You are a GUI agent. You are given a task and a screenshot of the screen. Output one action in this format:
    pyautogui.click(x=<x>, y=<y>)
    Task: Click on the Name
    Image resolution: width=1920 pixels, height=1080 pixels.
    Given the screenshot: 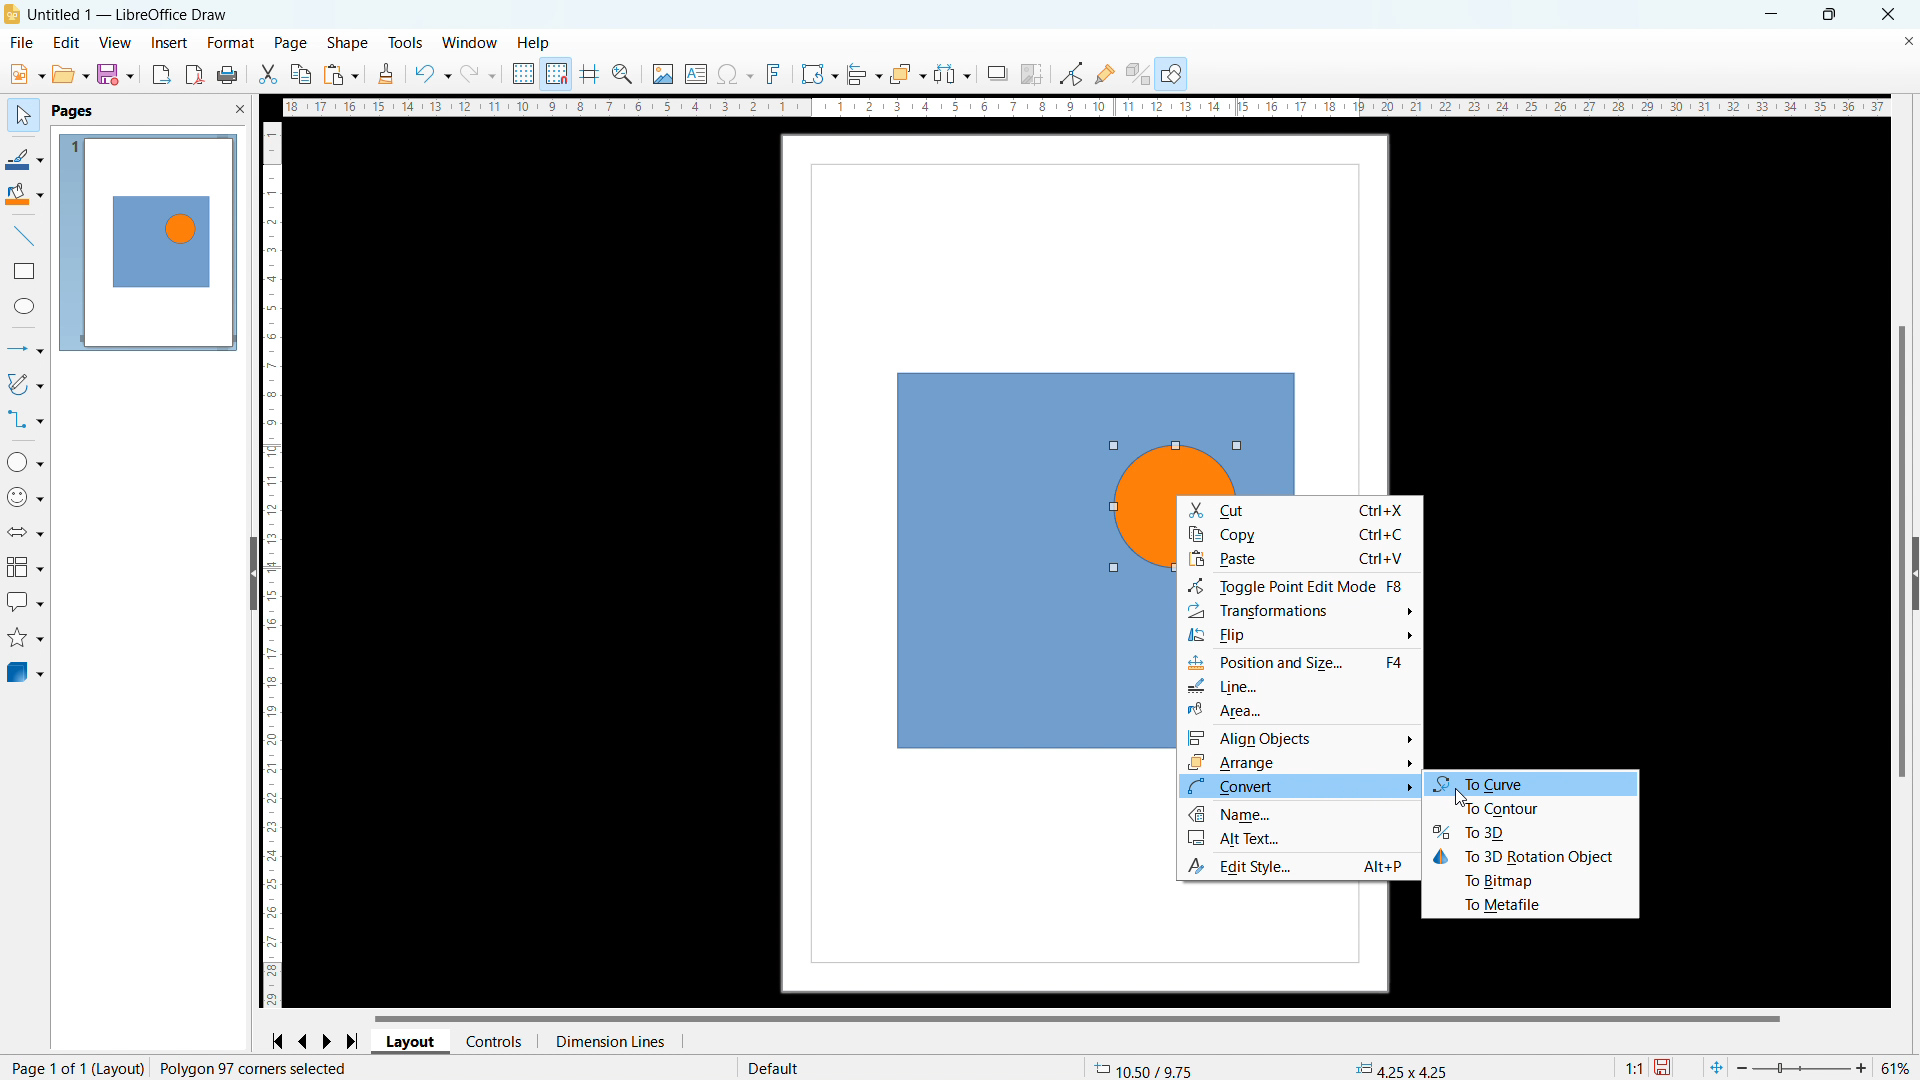 What is the action you would take?
    pyautogui.click(x=1231, y=814)
    